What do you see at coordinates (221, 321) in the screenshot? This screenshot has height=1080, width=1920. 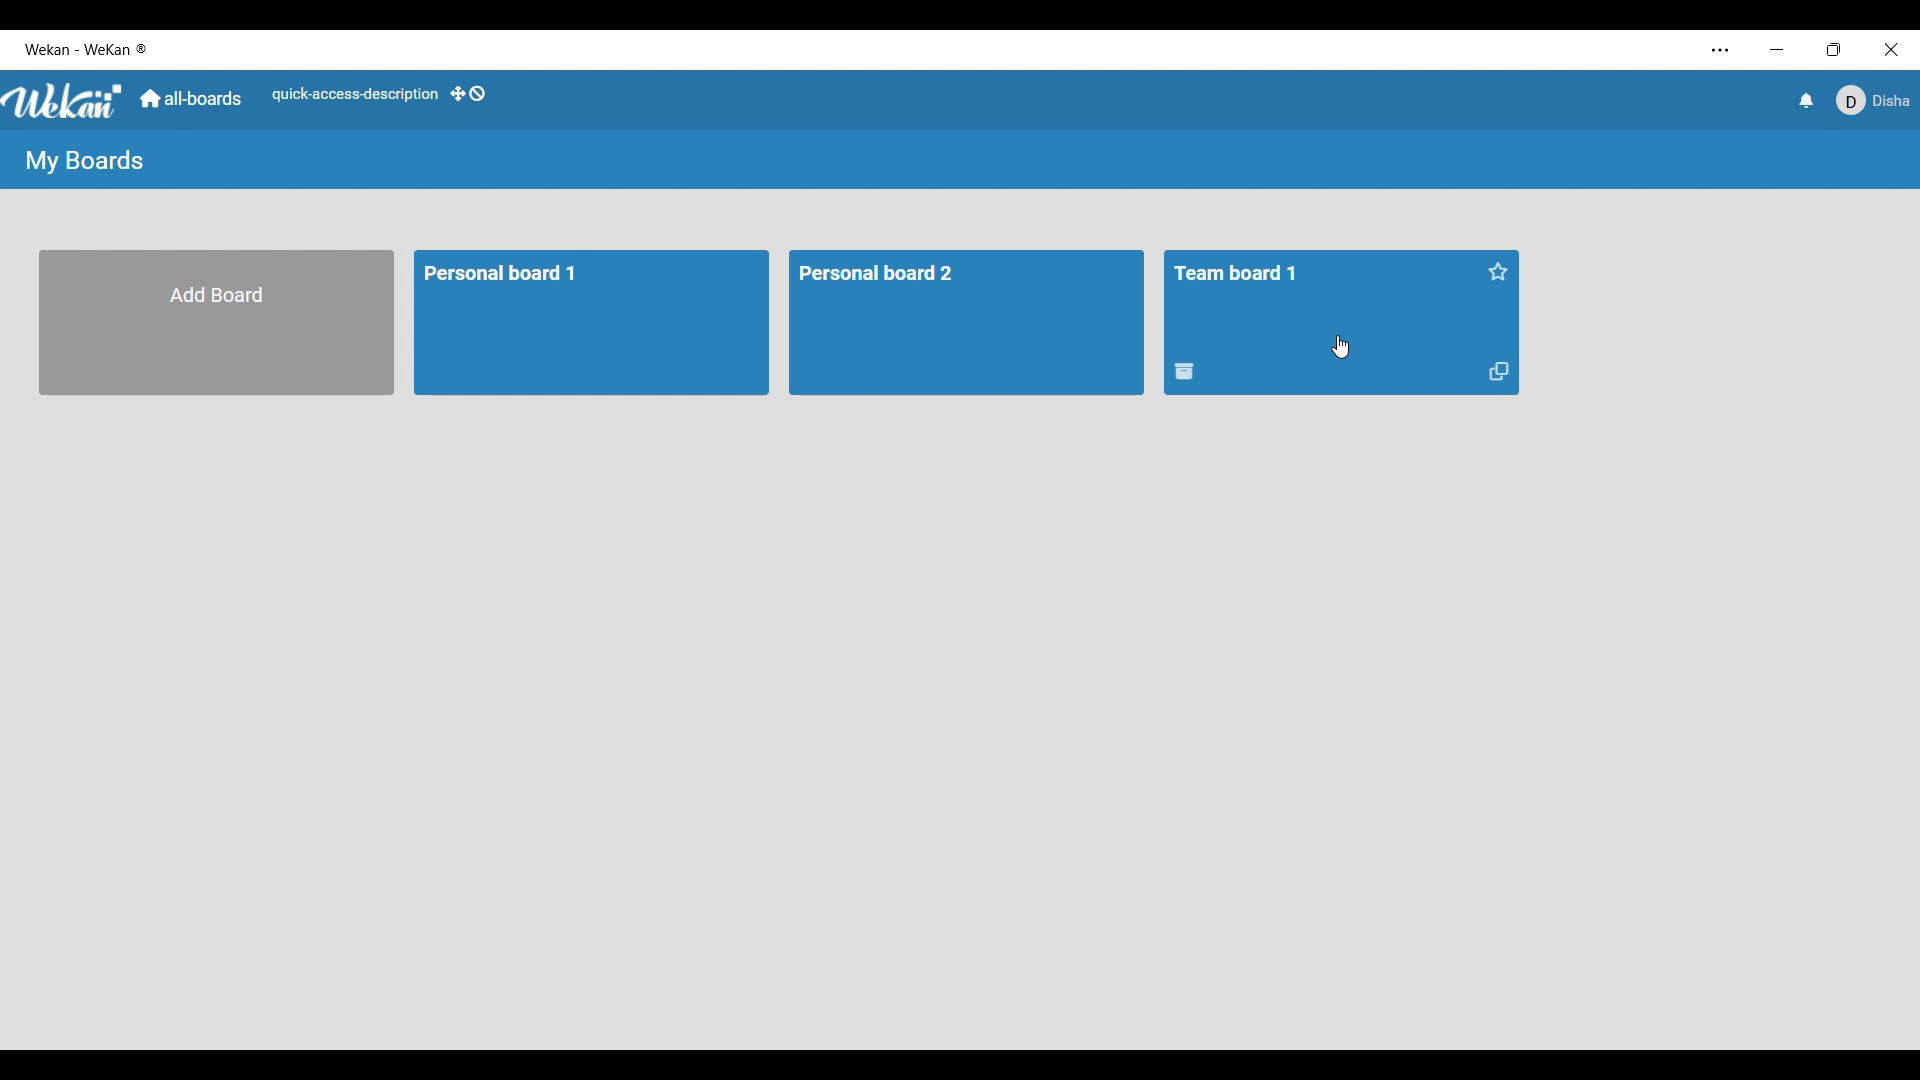 I see `Add Board` at bounding box center [221, 321].